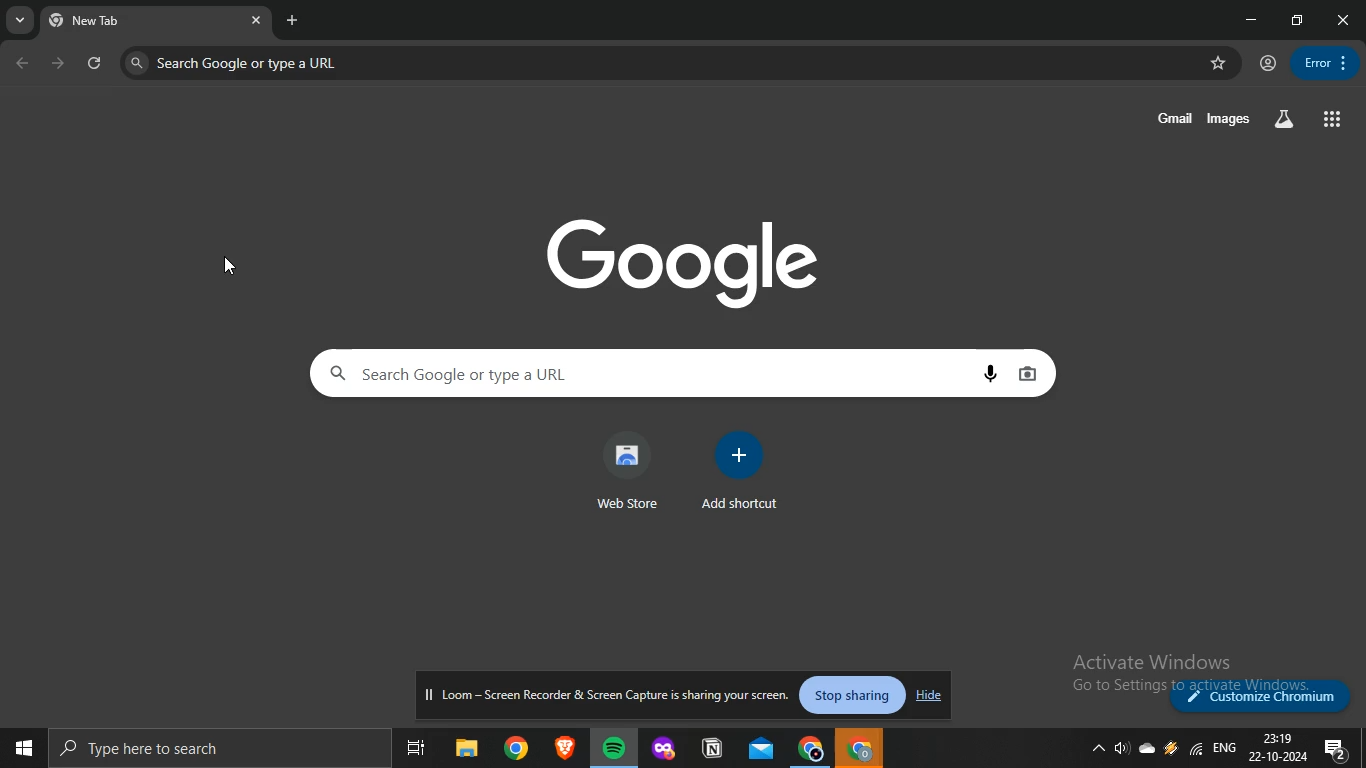 This screenshot has height=768, width=1366. I want to click on newtab, so click(293, 19).